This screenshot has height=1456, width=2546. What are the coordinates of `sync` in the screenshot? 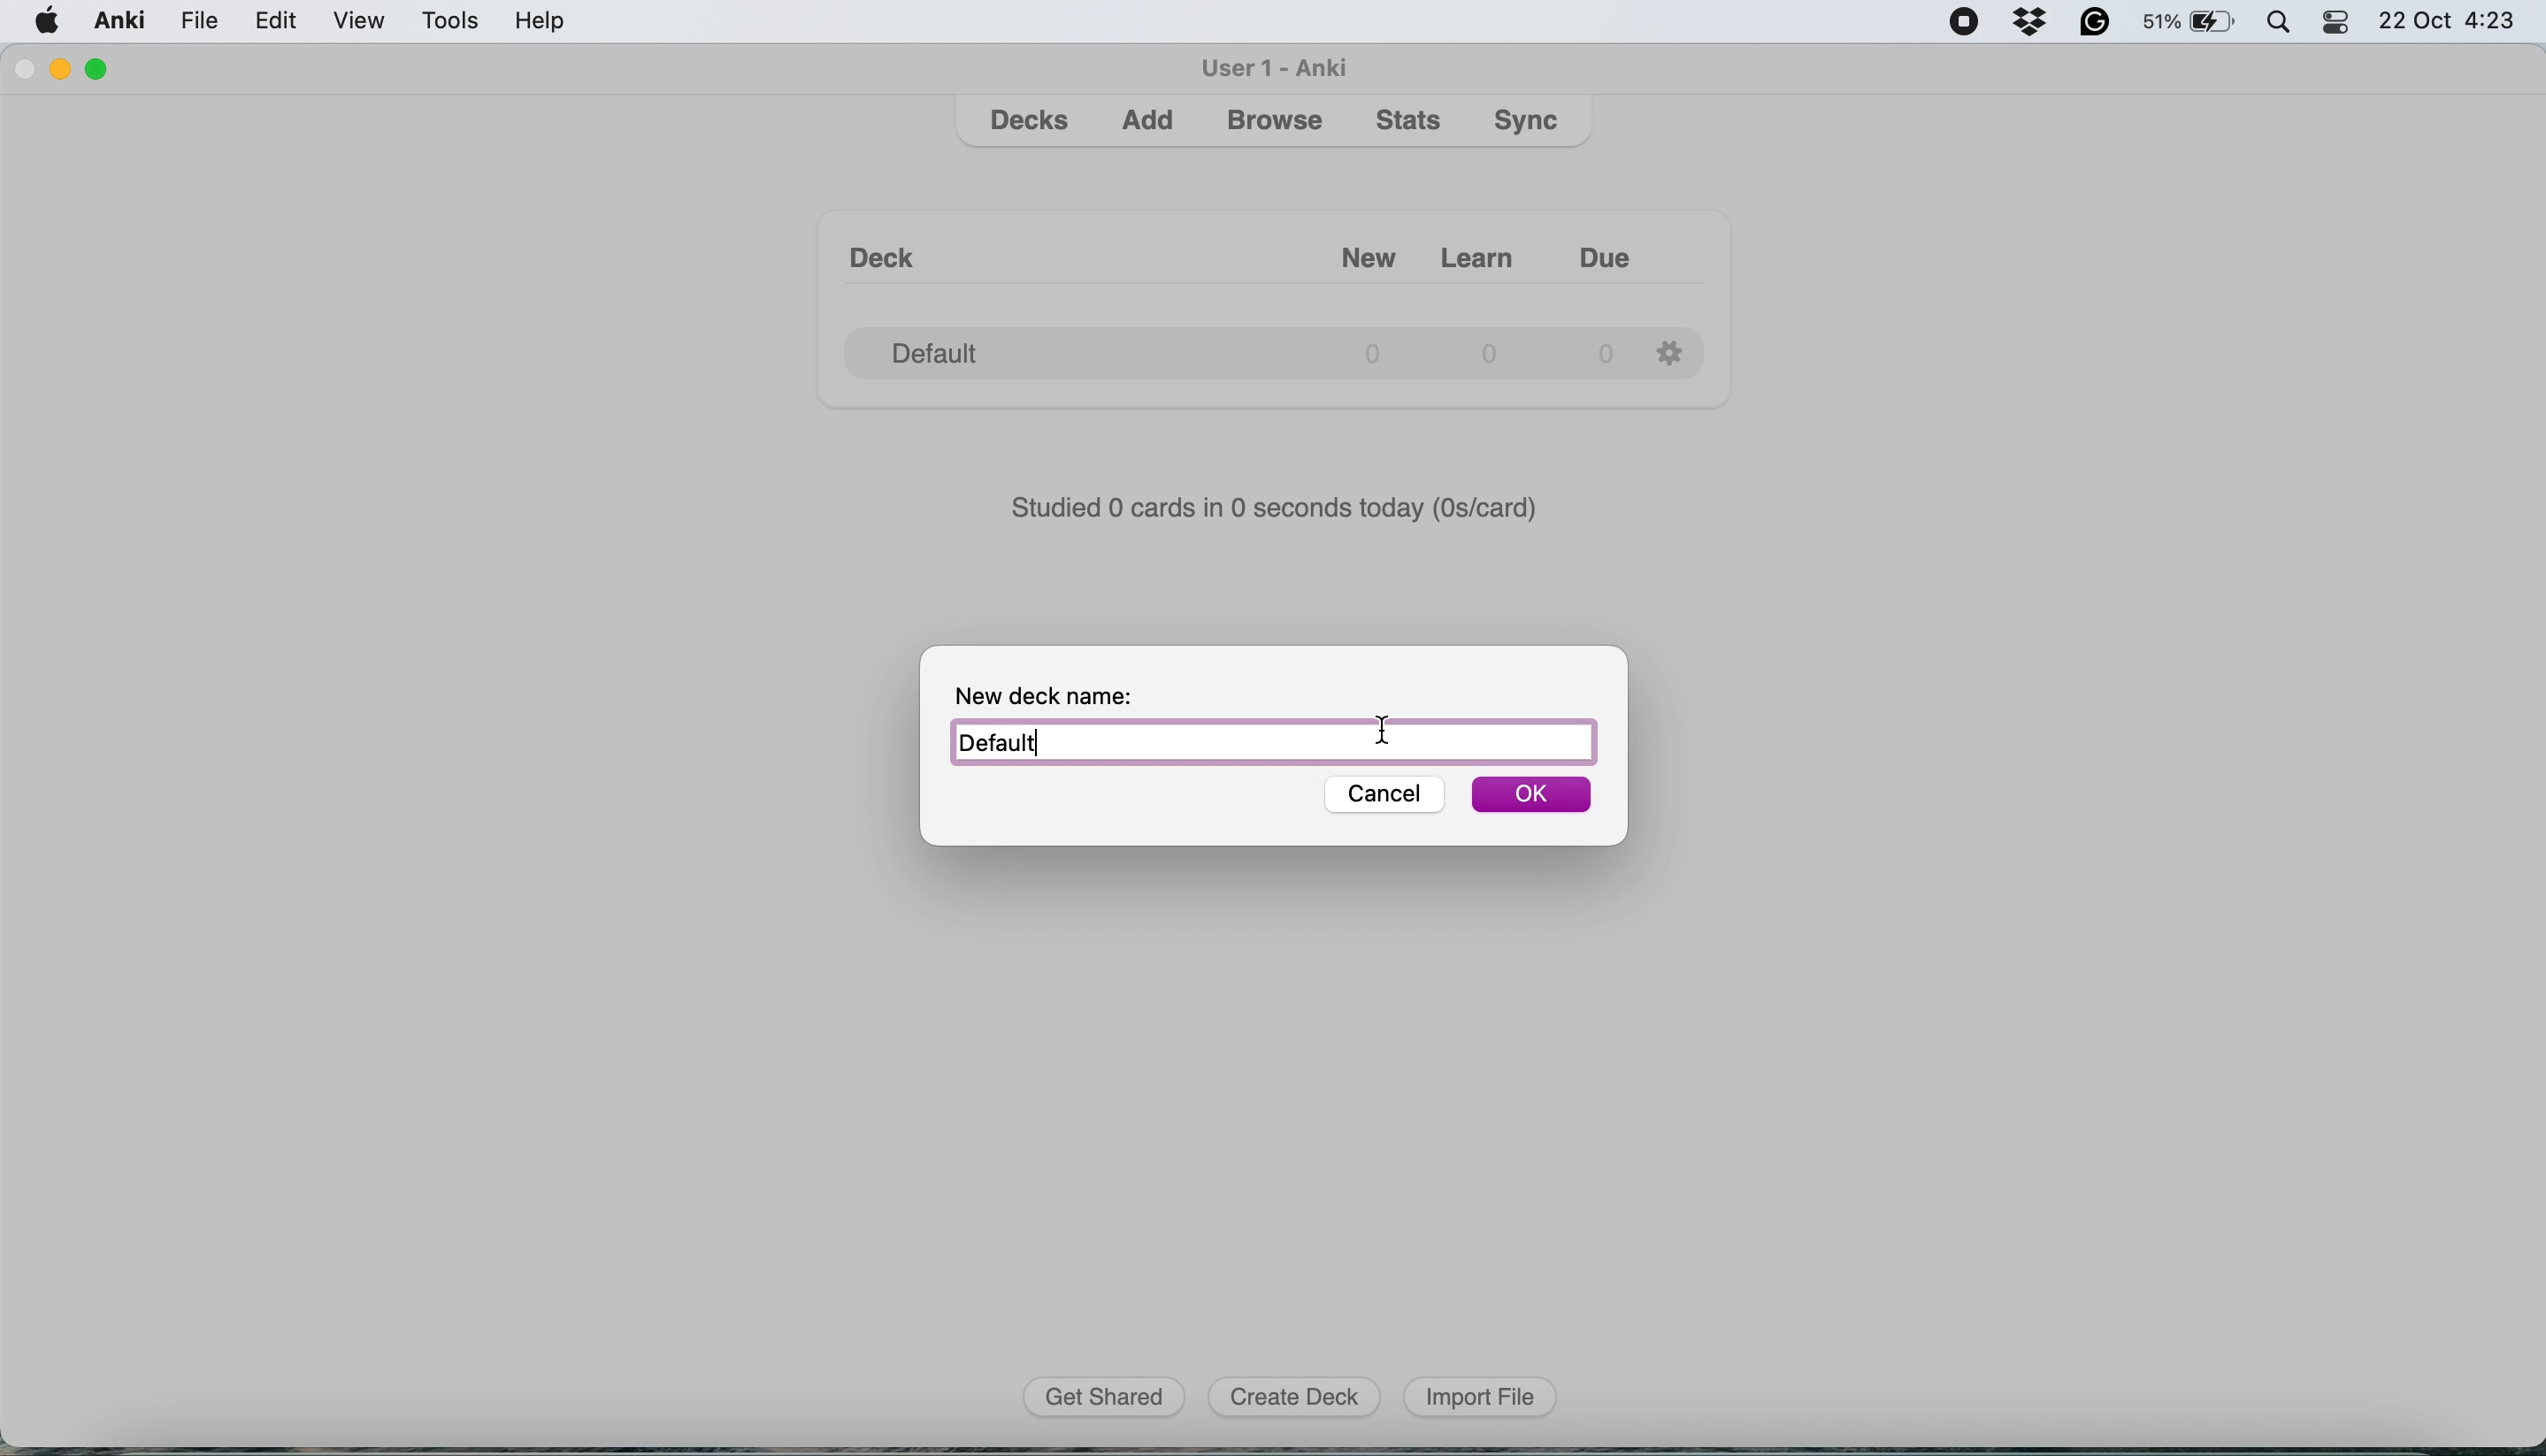 It's located at (1530, 123).